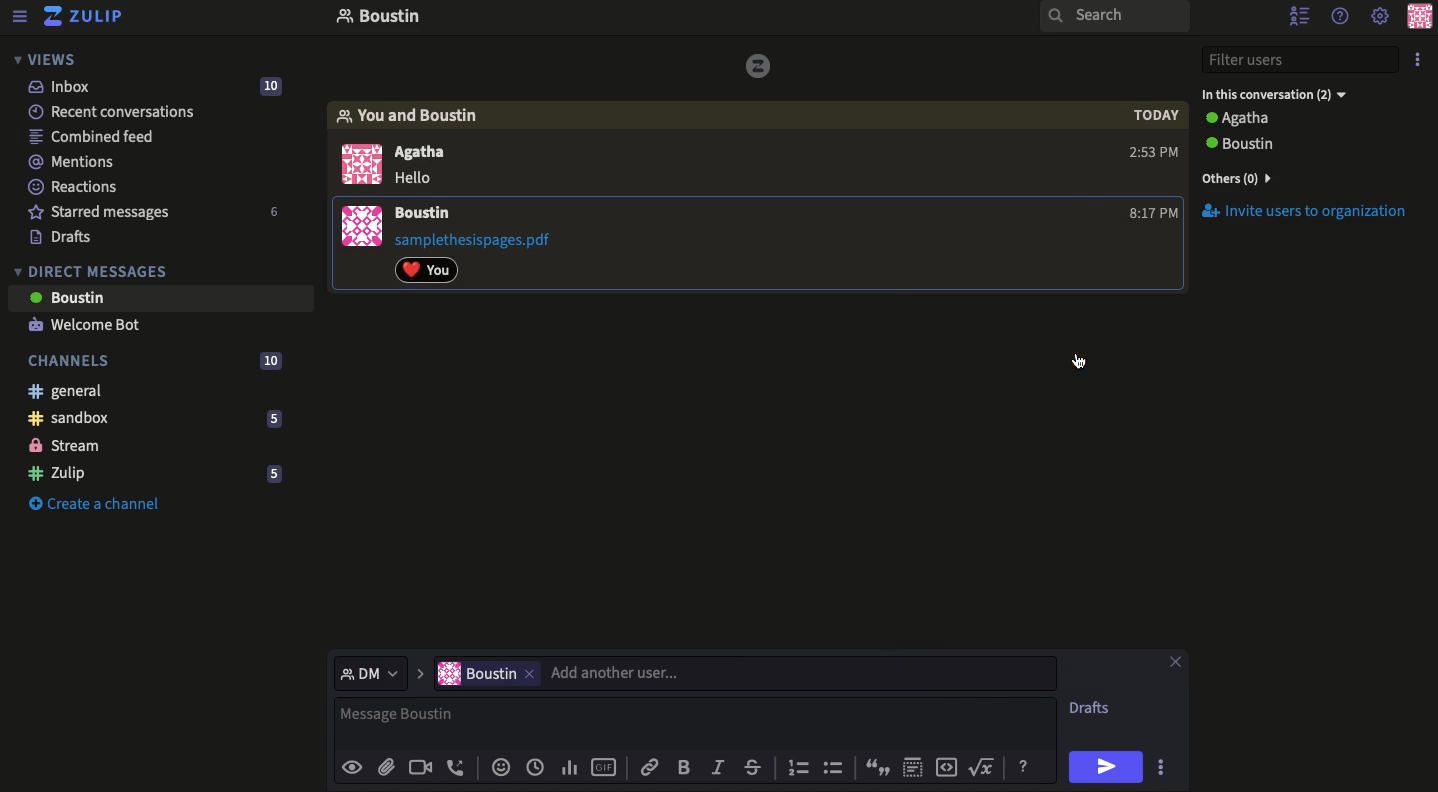 The width and height of the screenshot is (1438, 792). Describe the element at coordinates (1082, 359) in the screenshot. I see `cursor` at that location.